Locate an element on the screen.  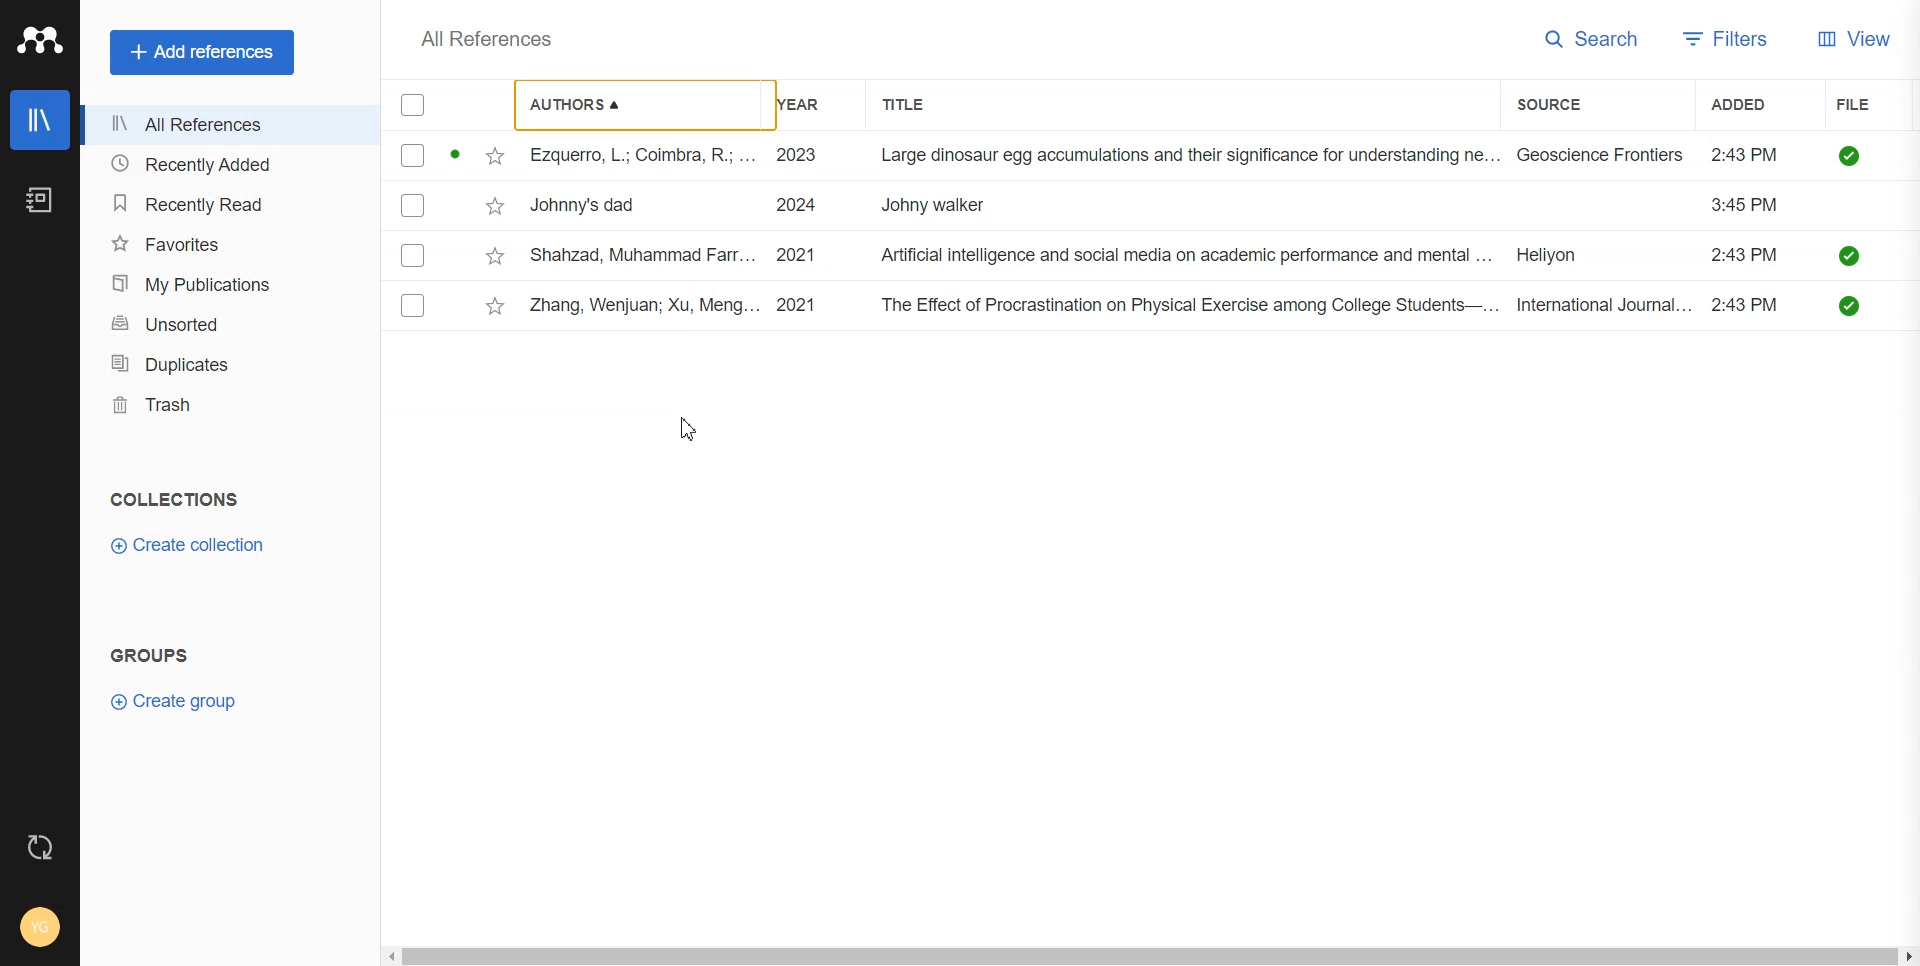
2:43 PM is located at coordinates (1746, 255).